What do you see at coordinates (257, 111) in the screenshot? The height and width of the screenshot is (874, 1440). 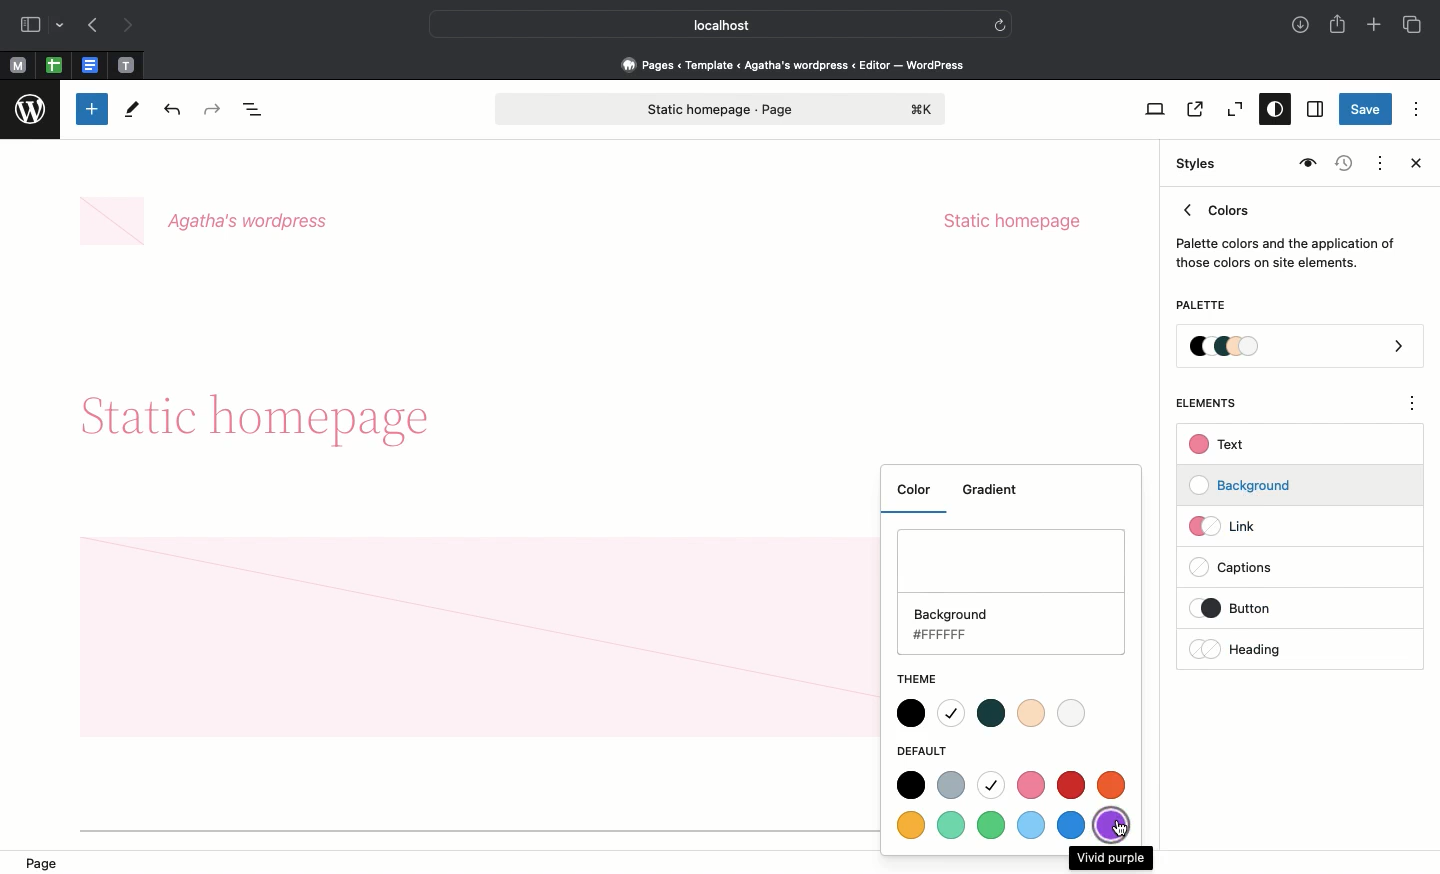 I see `Document overview` at bounding box center [257, 111].